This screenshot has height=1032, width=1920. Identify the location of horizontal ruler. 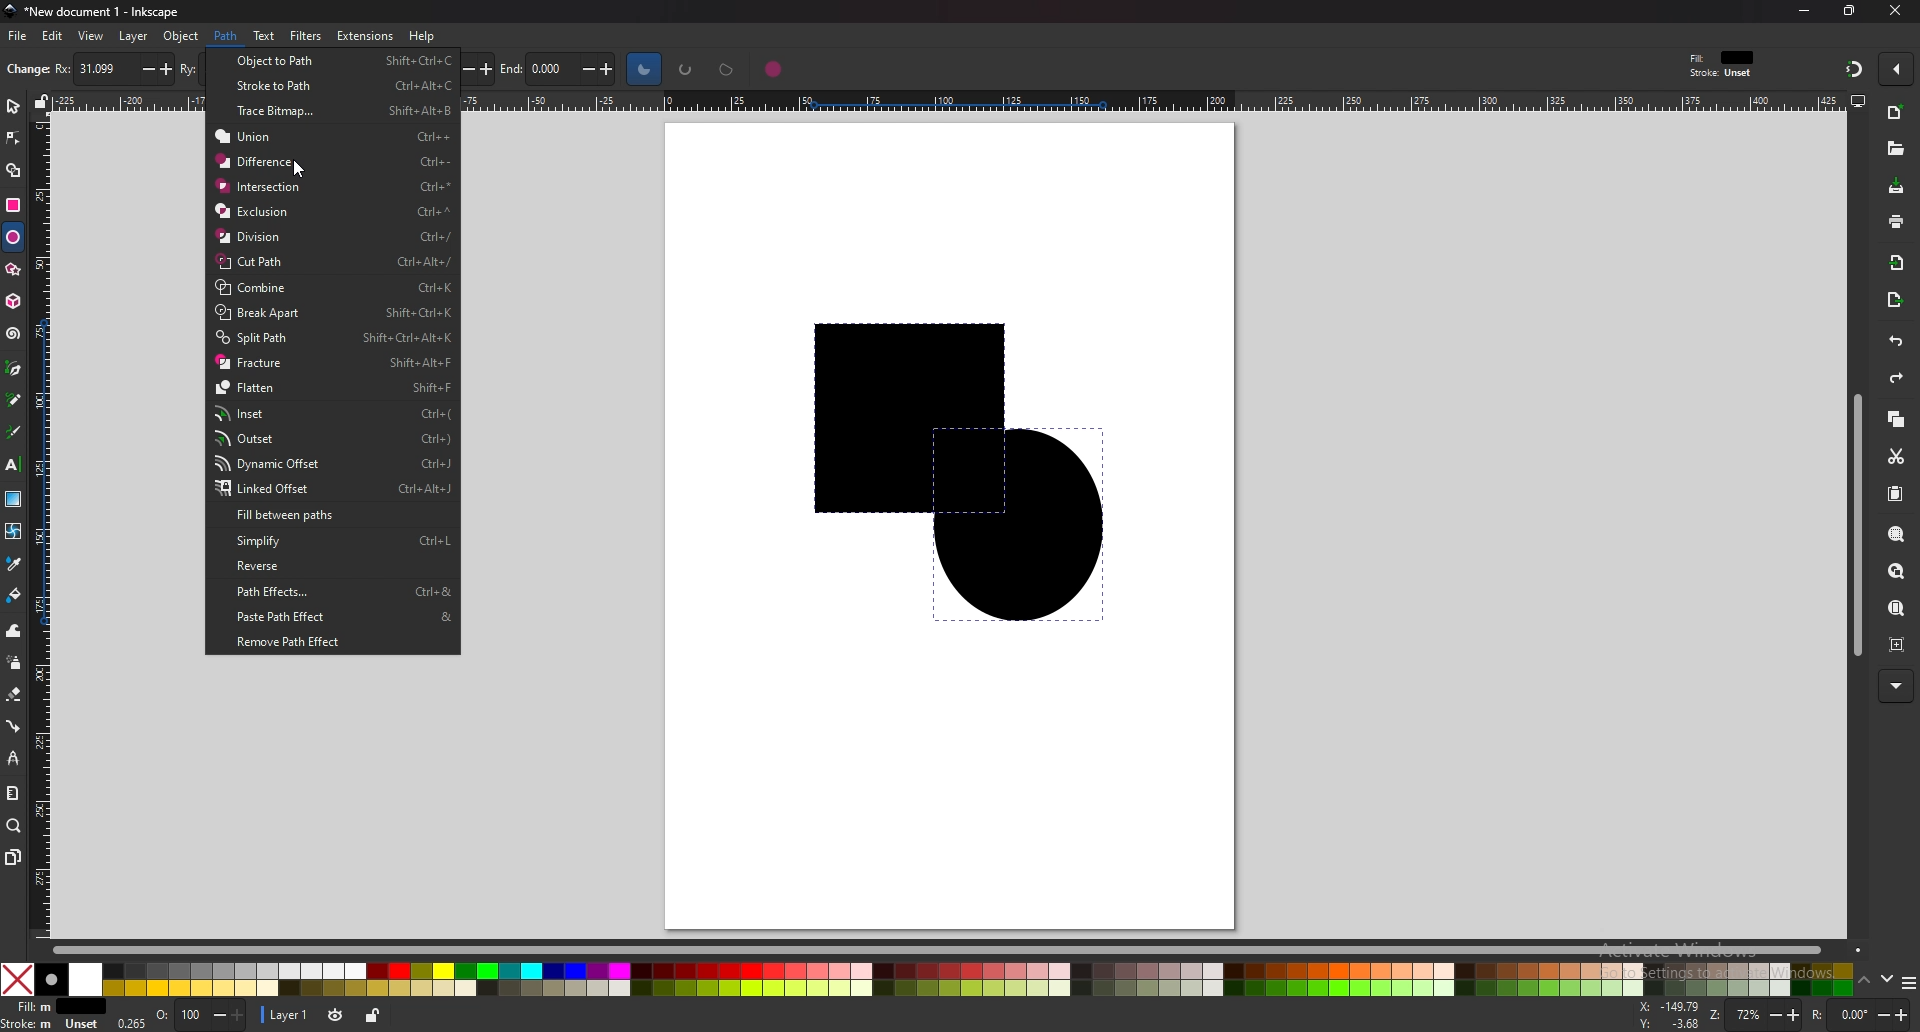
(1147, 100).